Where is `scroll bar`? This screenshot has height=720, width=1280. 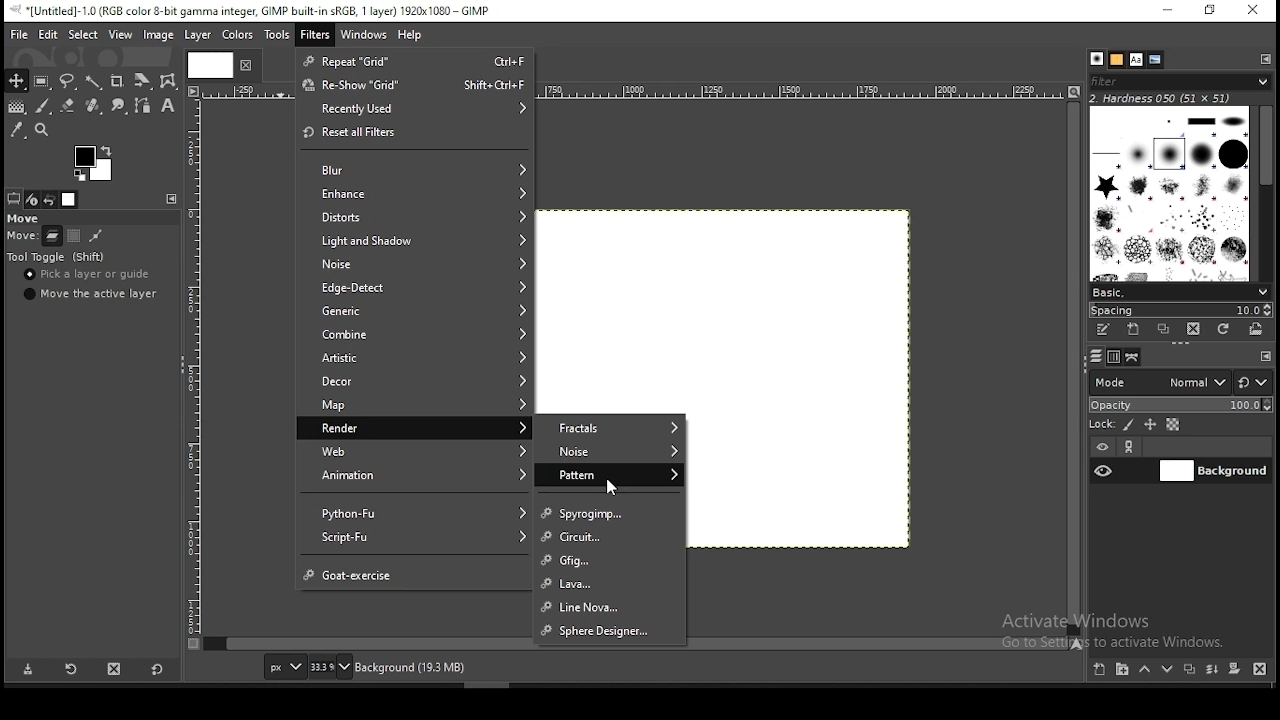 scroll bar is located at coordinates (1266, 193).